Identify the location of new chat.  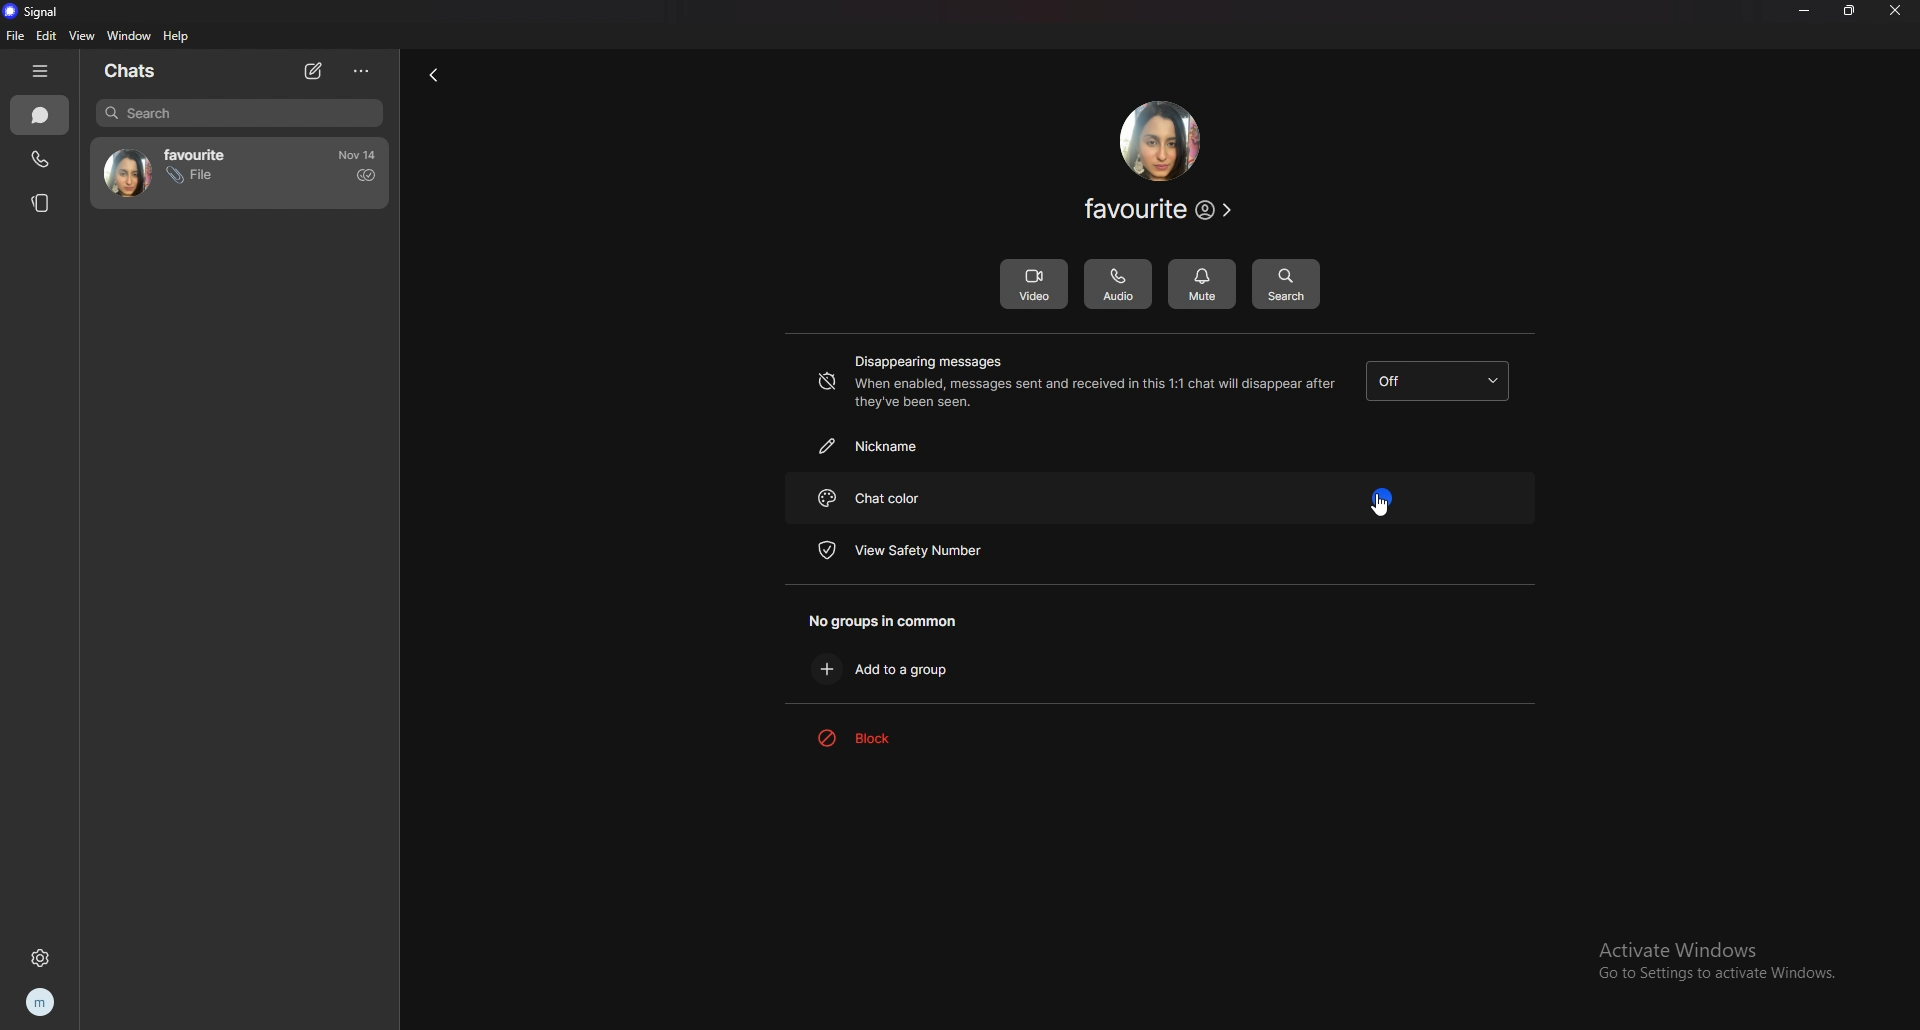
(316, 70).